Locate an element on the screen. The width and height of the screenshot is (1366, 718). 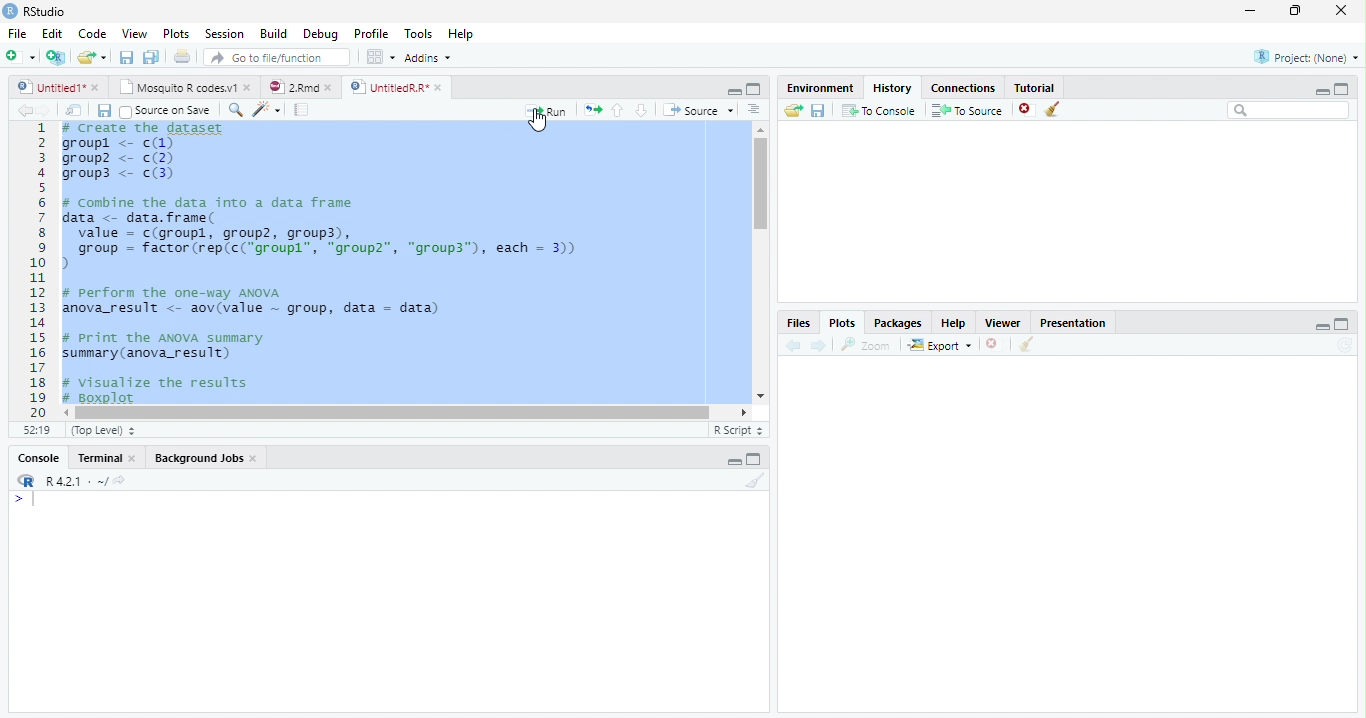
Files is located at coordinates (797, 323).